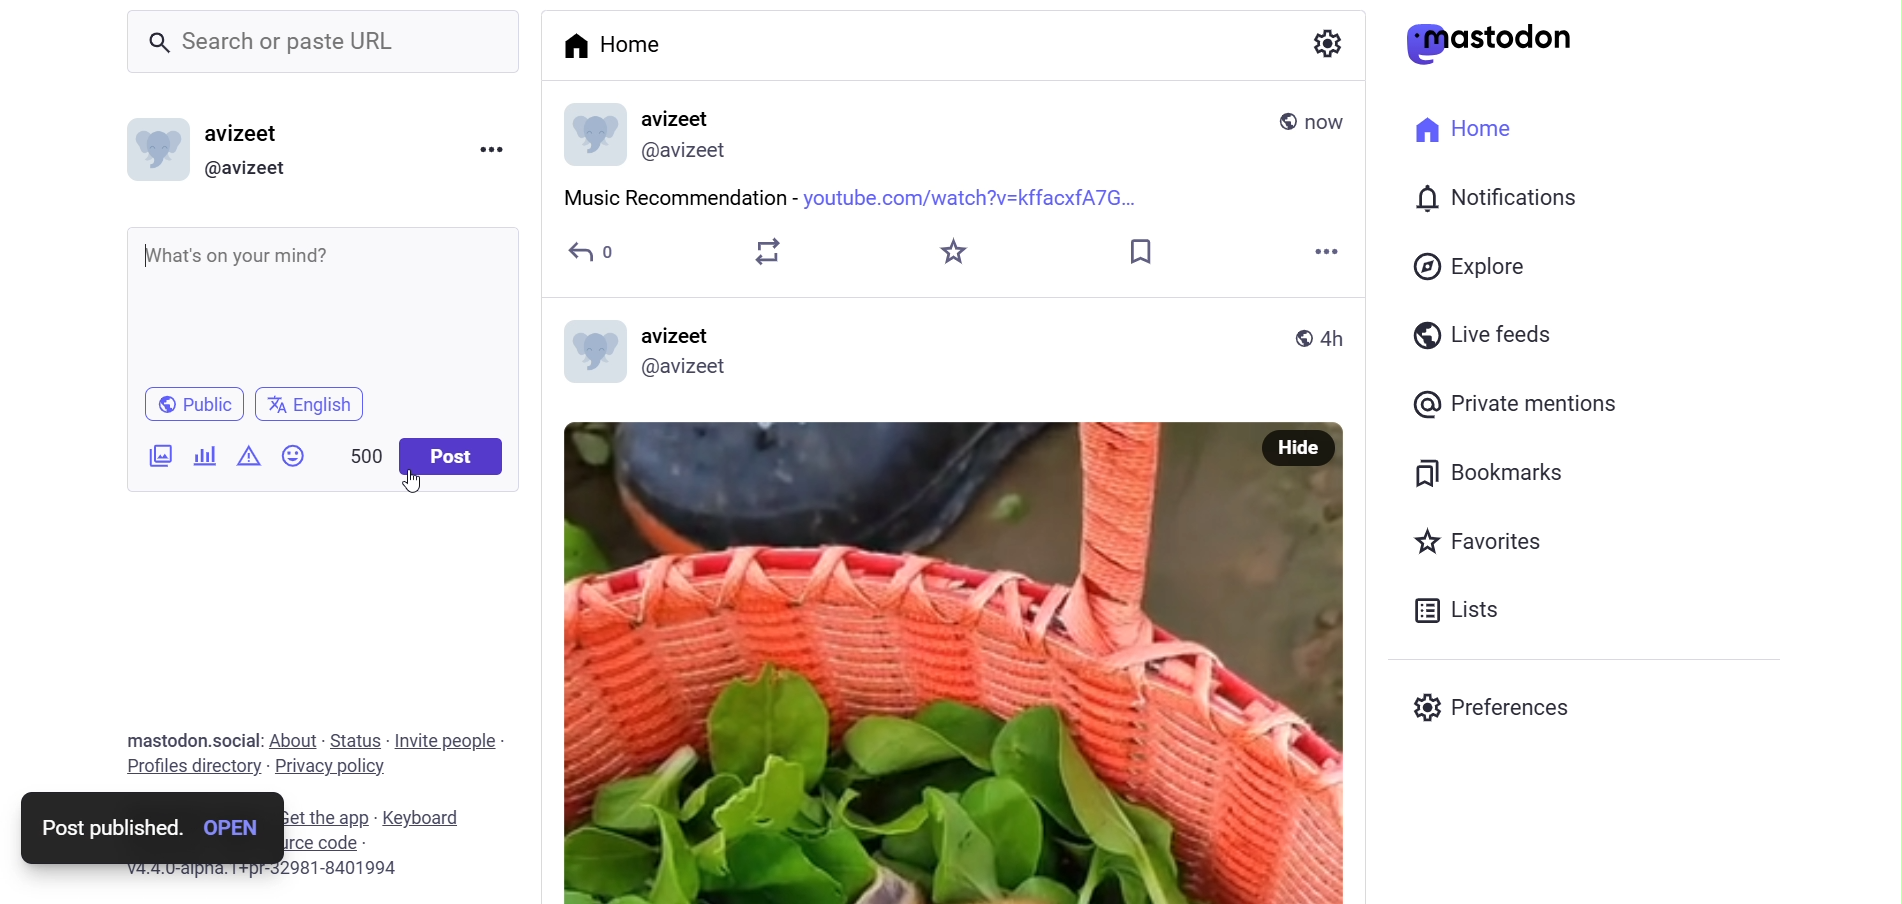  I want to click on Home, so click(1468, 128).